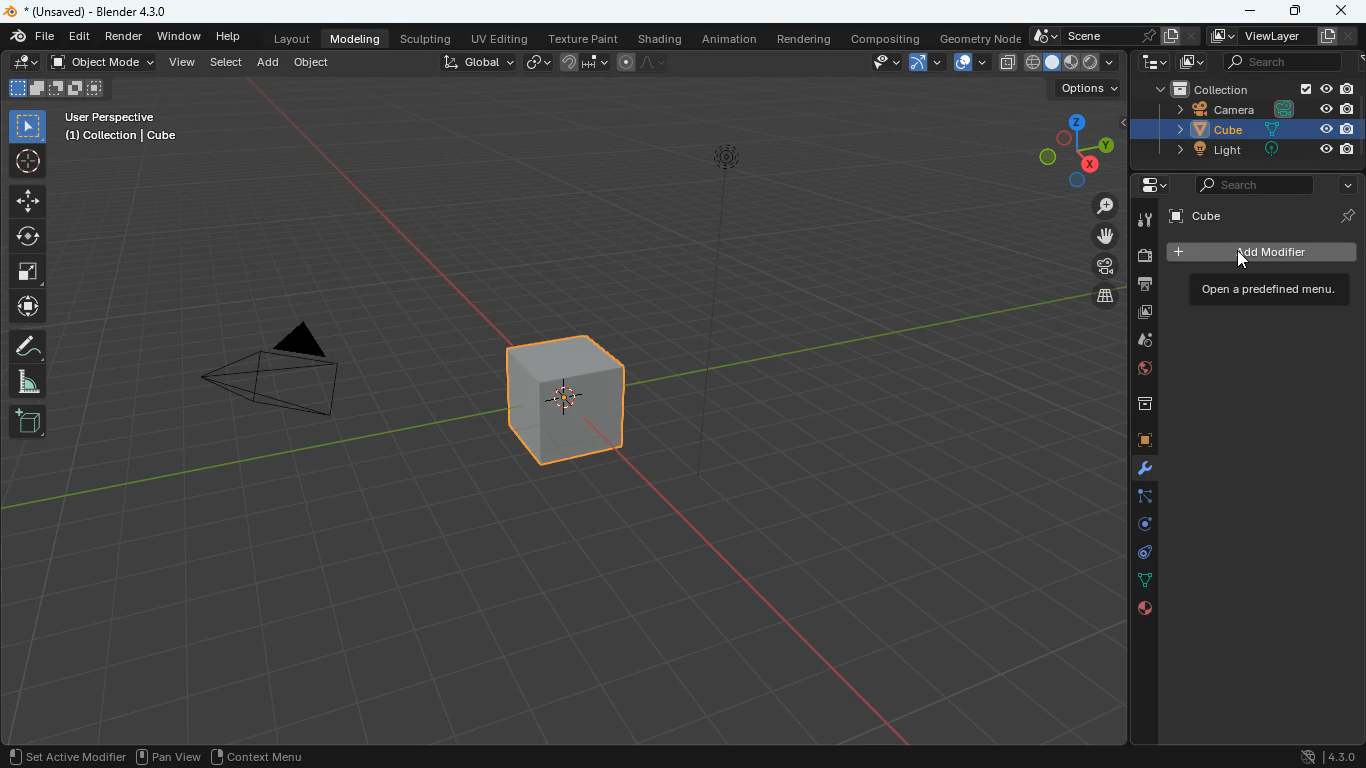 This screenshot has width=1366, height=768. Describe the element at coordinates (1137, 499) in the screenshot. I see `edge` at that location.